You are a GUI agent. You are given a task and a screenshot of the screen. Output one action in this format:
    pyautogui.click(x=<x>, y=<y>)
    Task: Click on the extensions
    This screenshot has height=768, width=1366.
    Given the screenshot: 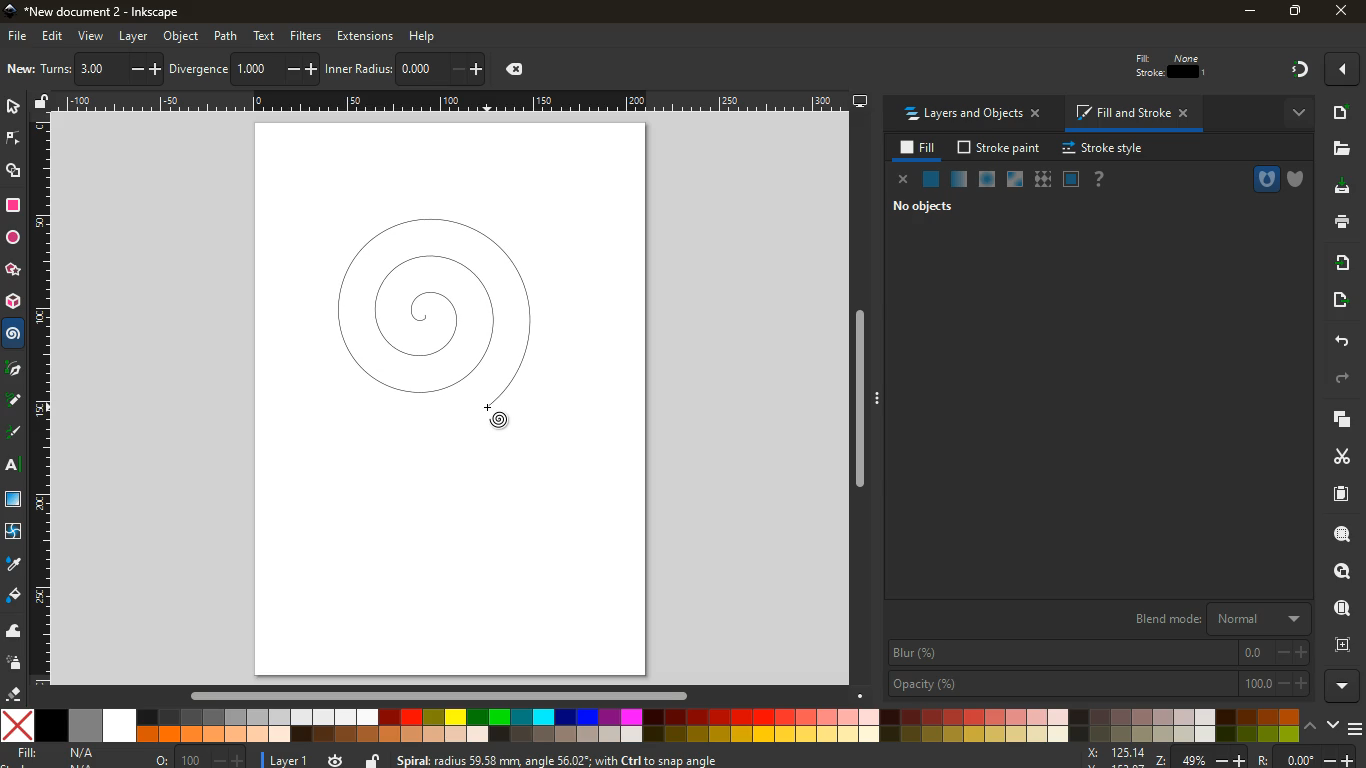 What is the action you would take?
    pyautogui.click(x=366, y=36)
    